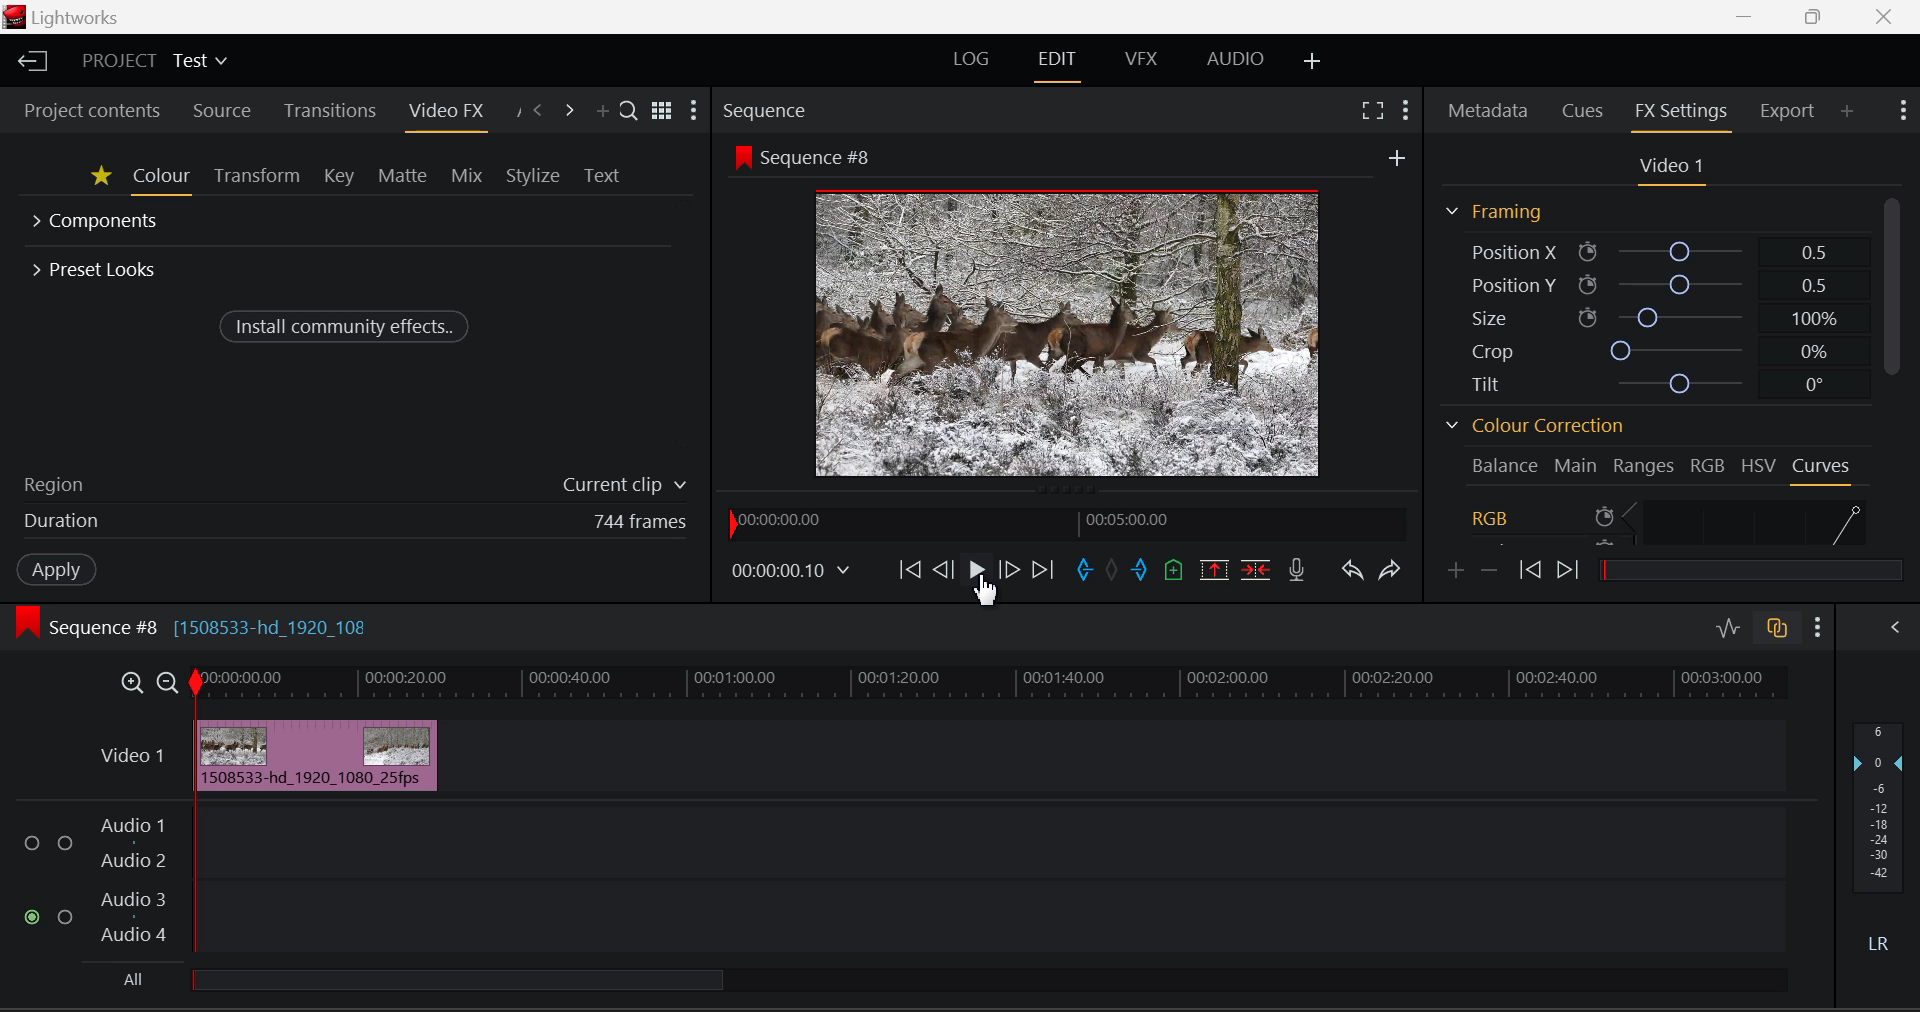 The height and width of the screenshot is (1012, 1920). Describe the element at coordinates (569, 108) in the screenshot. I see `Next Panel` at that location.